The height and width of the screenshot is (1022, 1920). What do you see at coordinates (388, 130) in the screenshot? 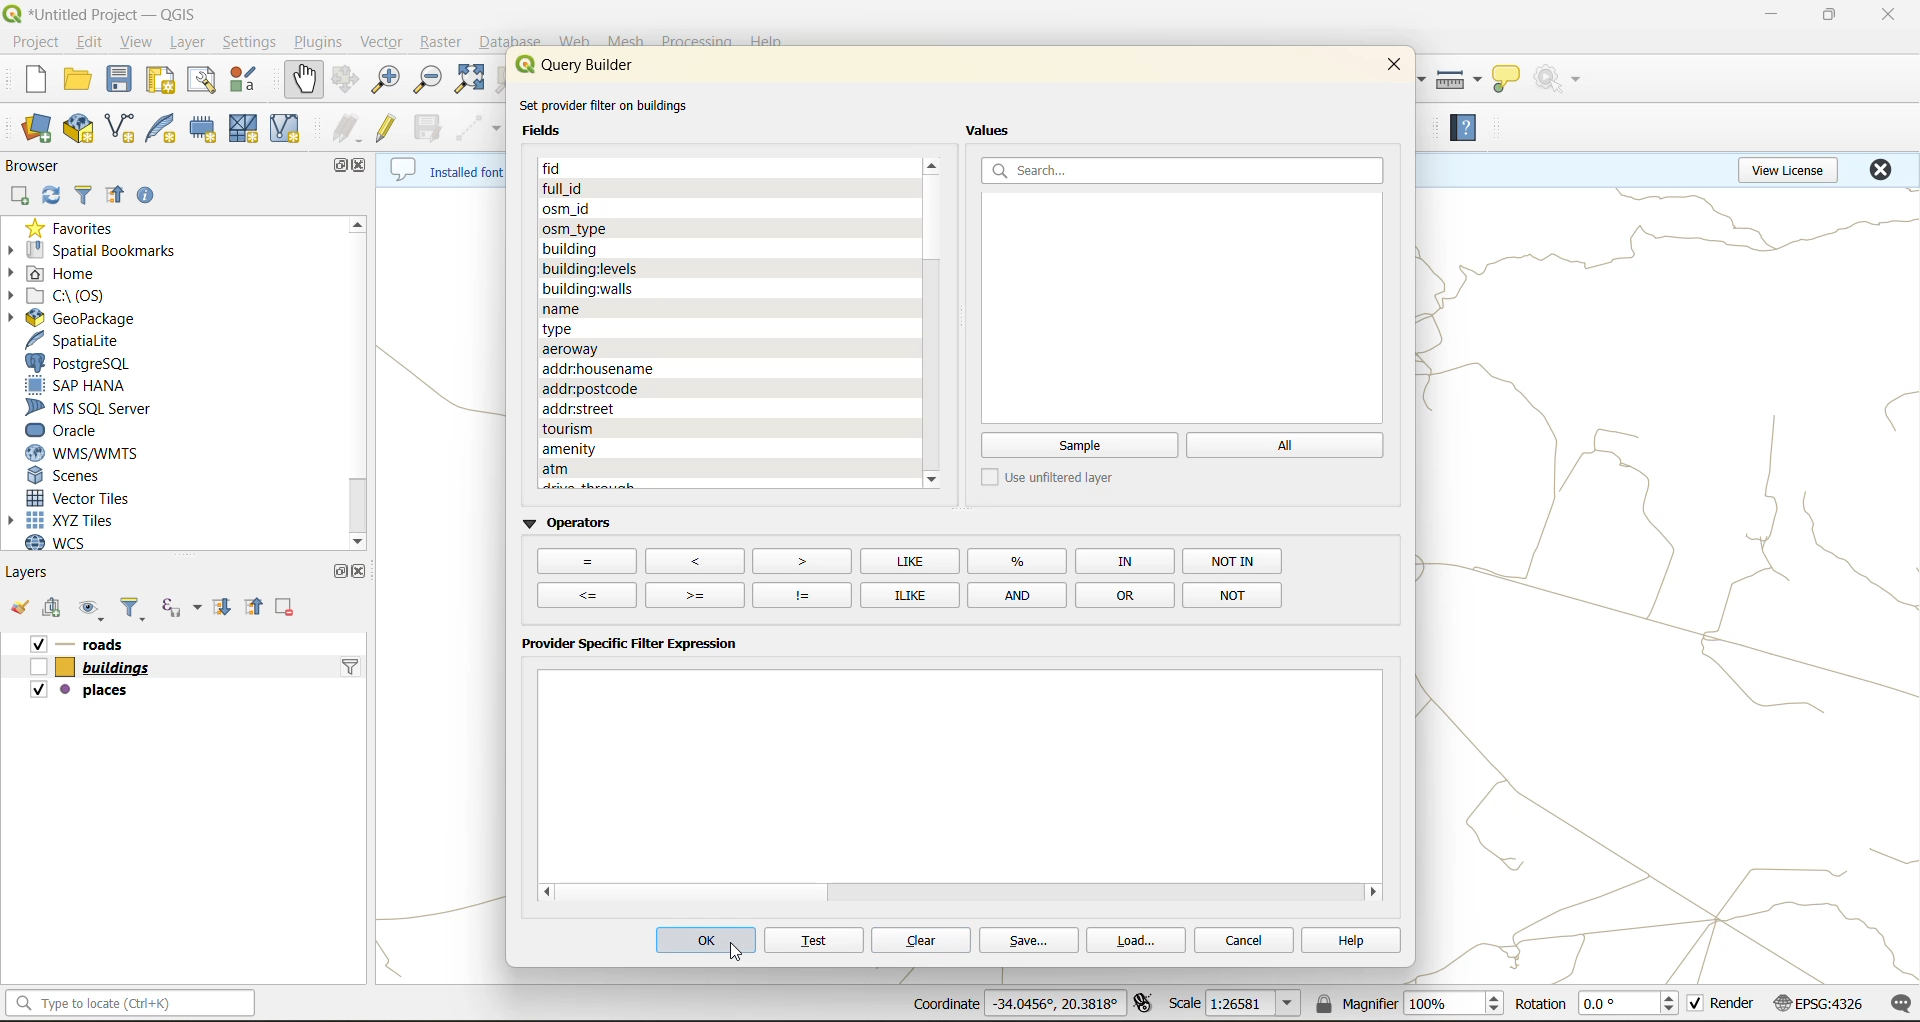
I see `toggle edits` at bounding box center [388, 130].